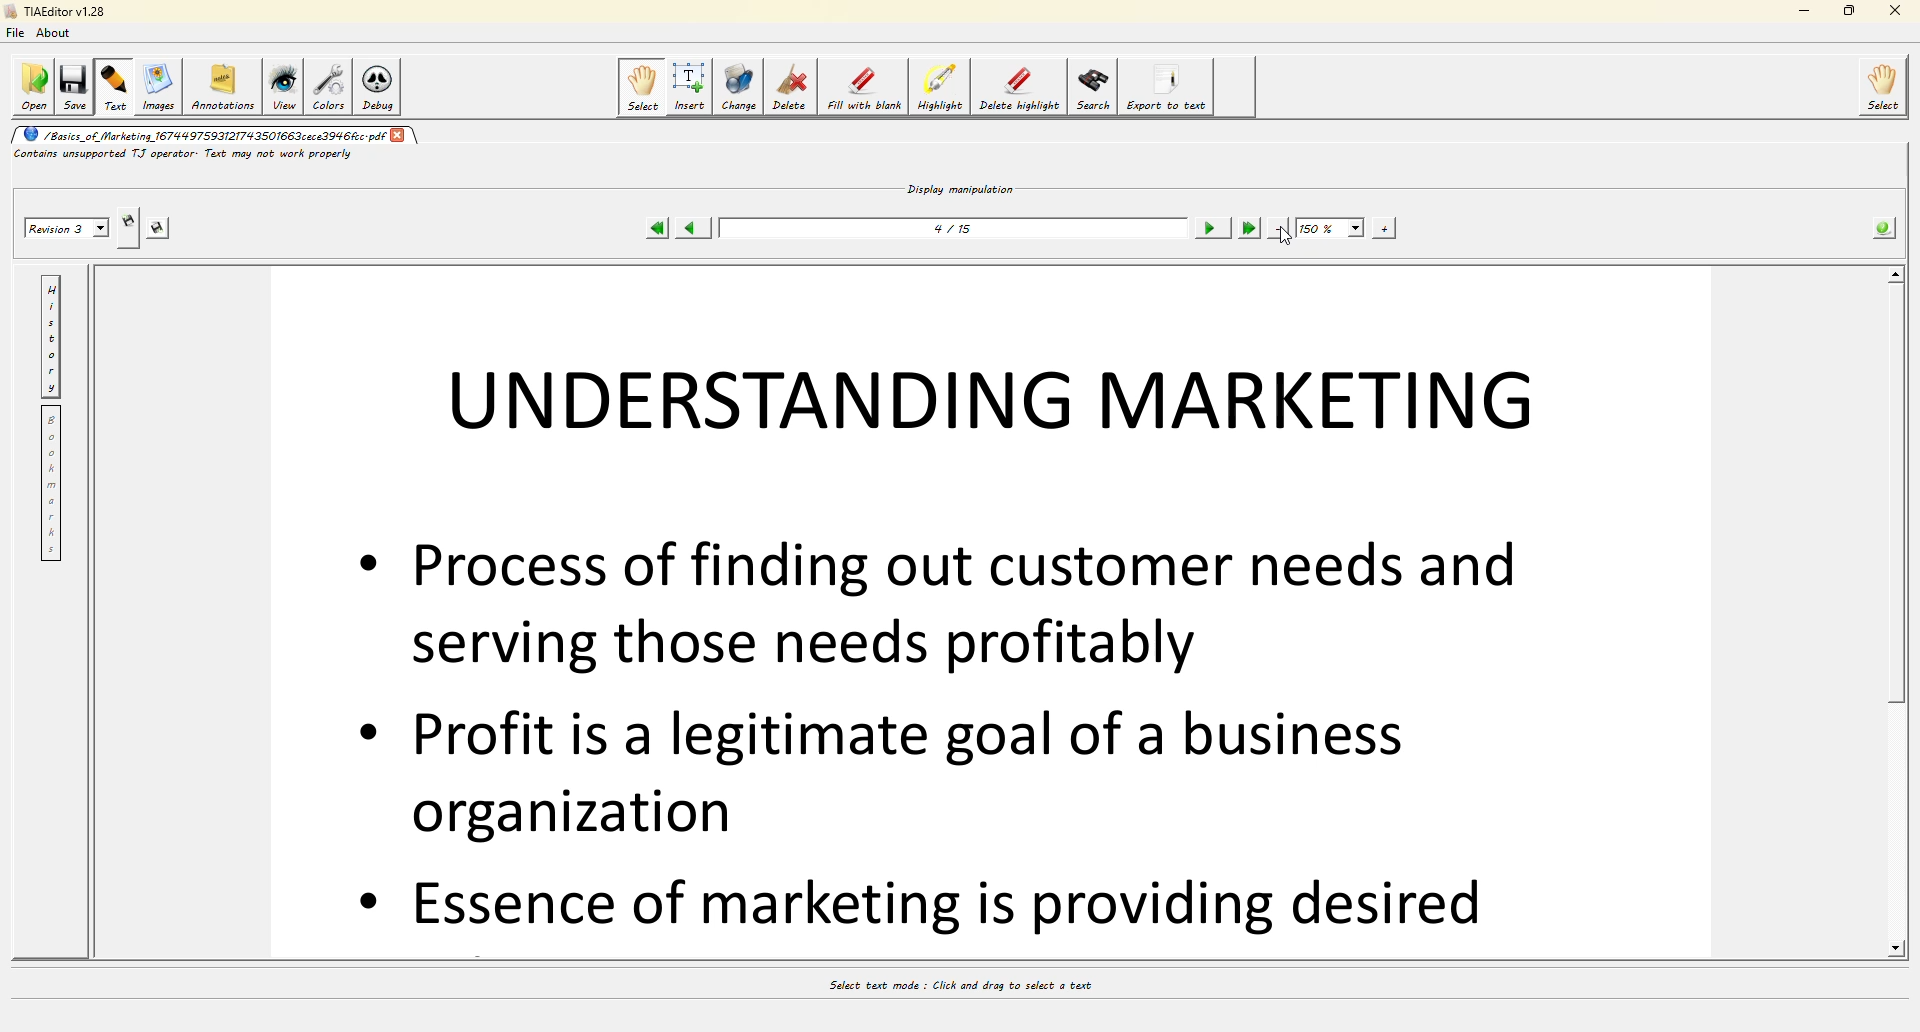  I want to click on close, so click(404, 136).